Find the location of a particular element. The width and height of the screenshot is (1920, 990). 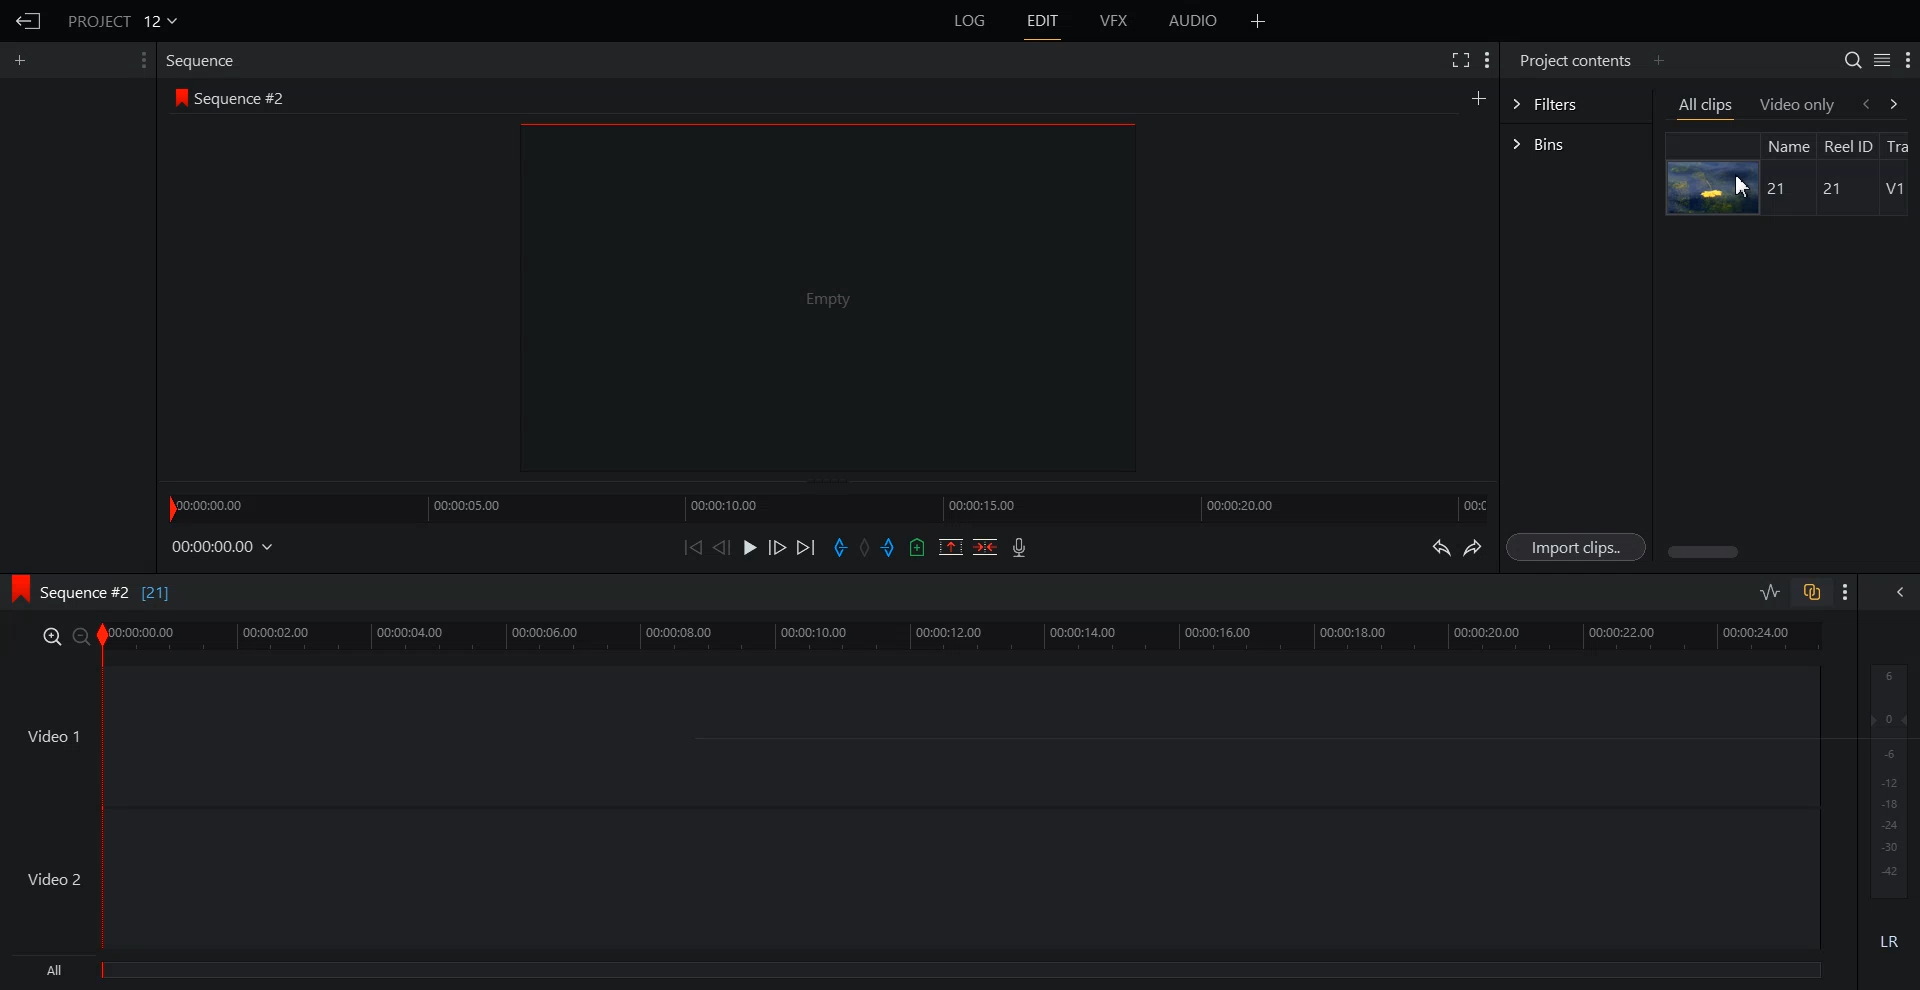

Project 12 is located at coordinates (121, 19).